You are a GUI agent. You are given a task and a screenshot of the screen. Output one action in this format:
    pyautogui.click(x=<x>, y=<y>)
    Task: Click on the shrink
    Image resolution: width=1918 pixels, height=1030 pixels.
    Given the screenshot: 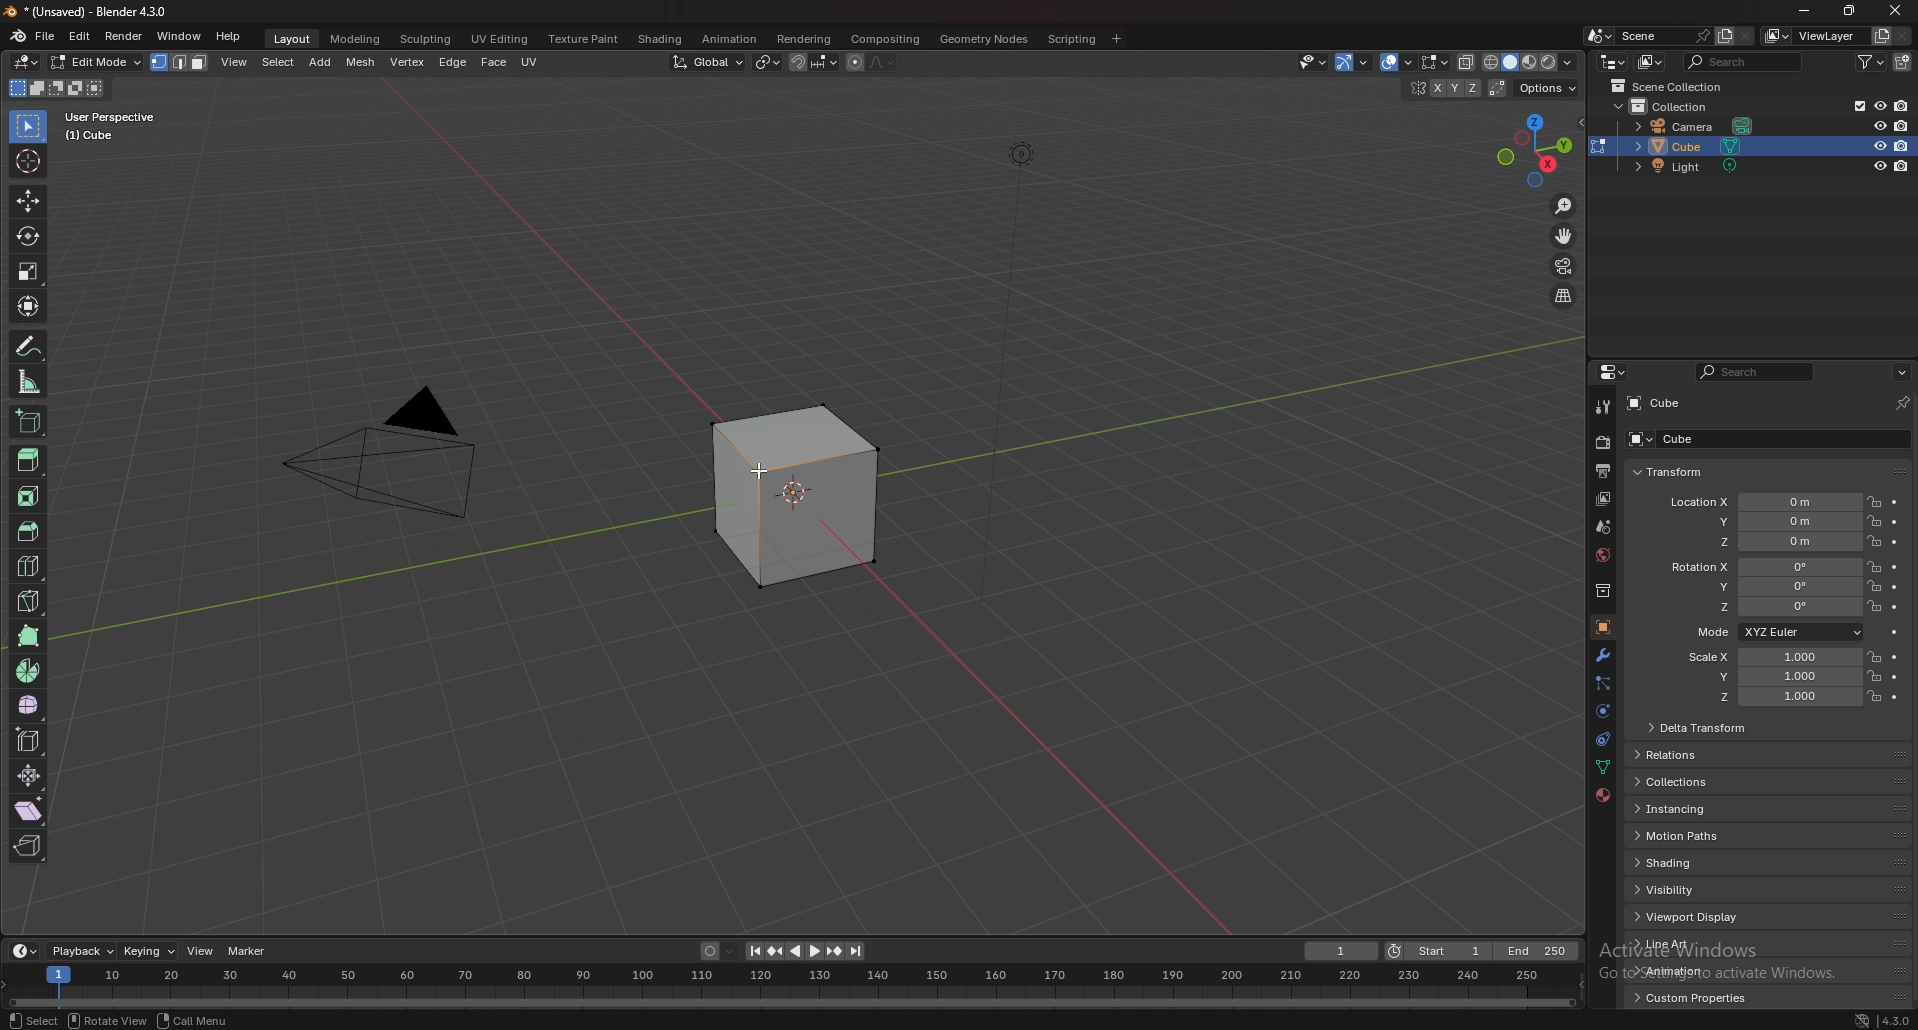 What is the action you would take?
    pyautogui.click(x=29, y=777)
    